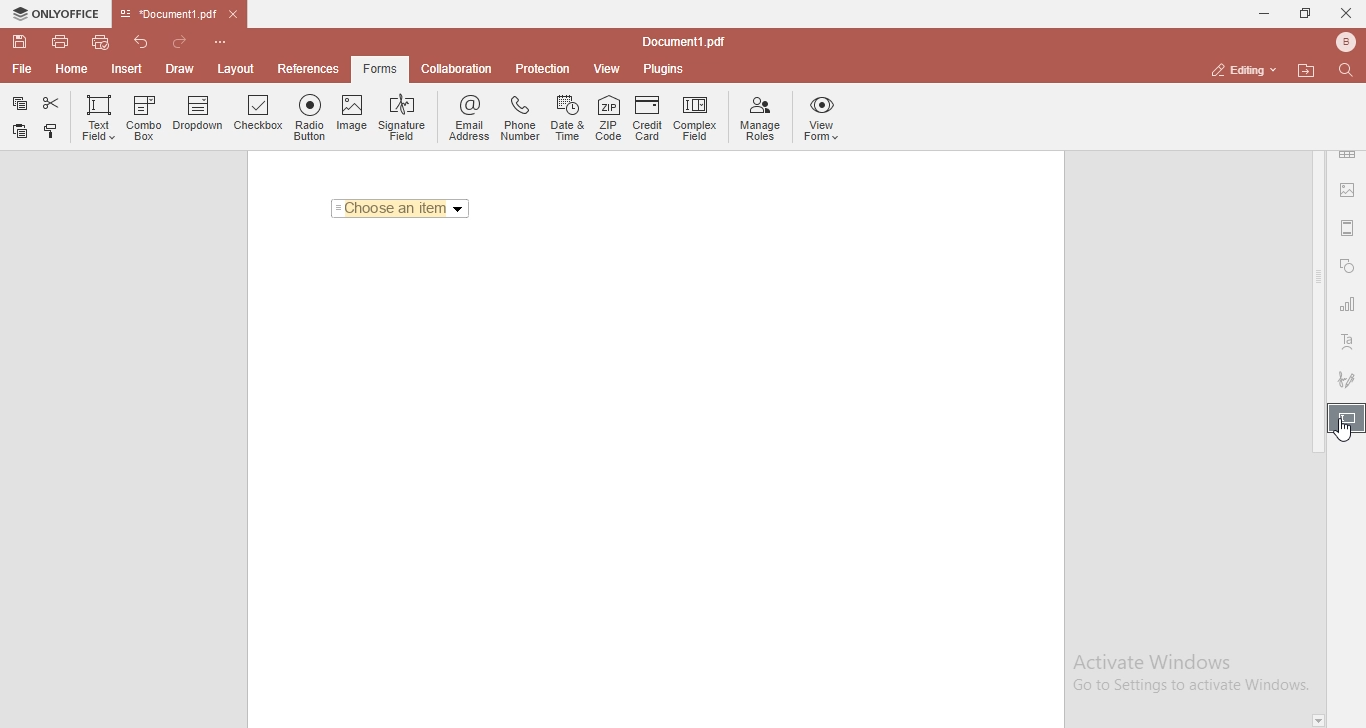  I want to click on print, so click(59, 40).